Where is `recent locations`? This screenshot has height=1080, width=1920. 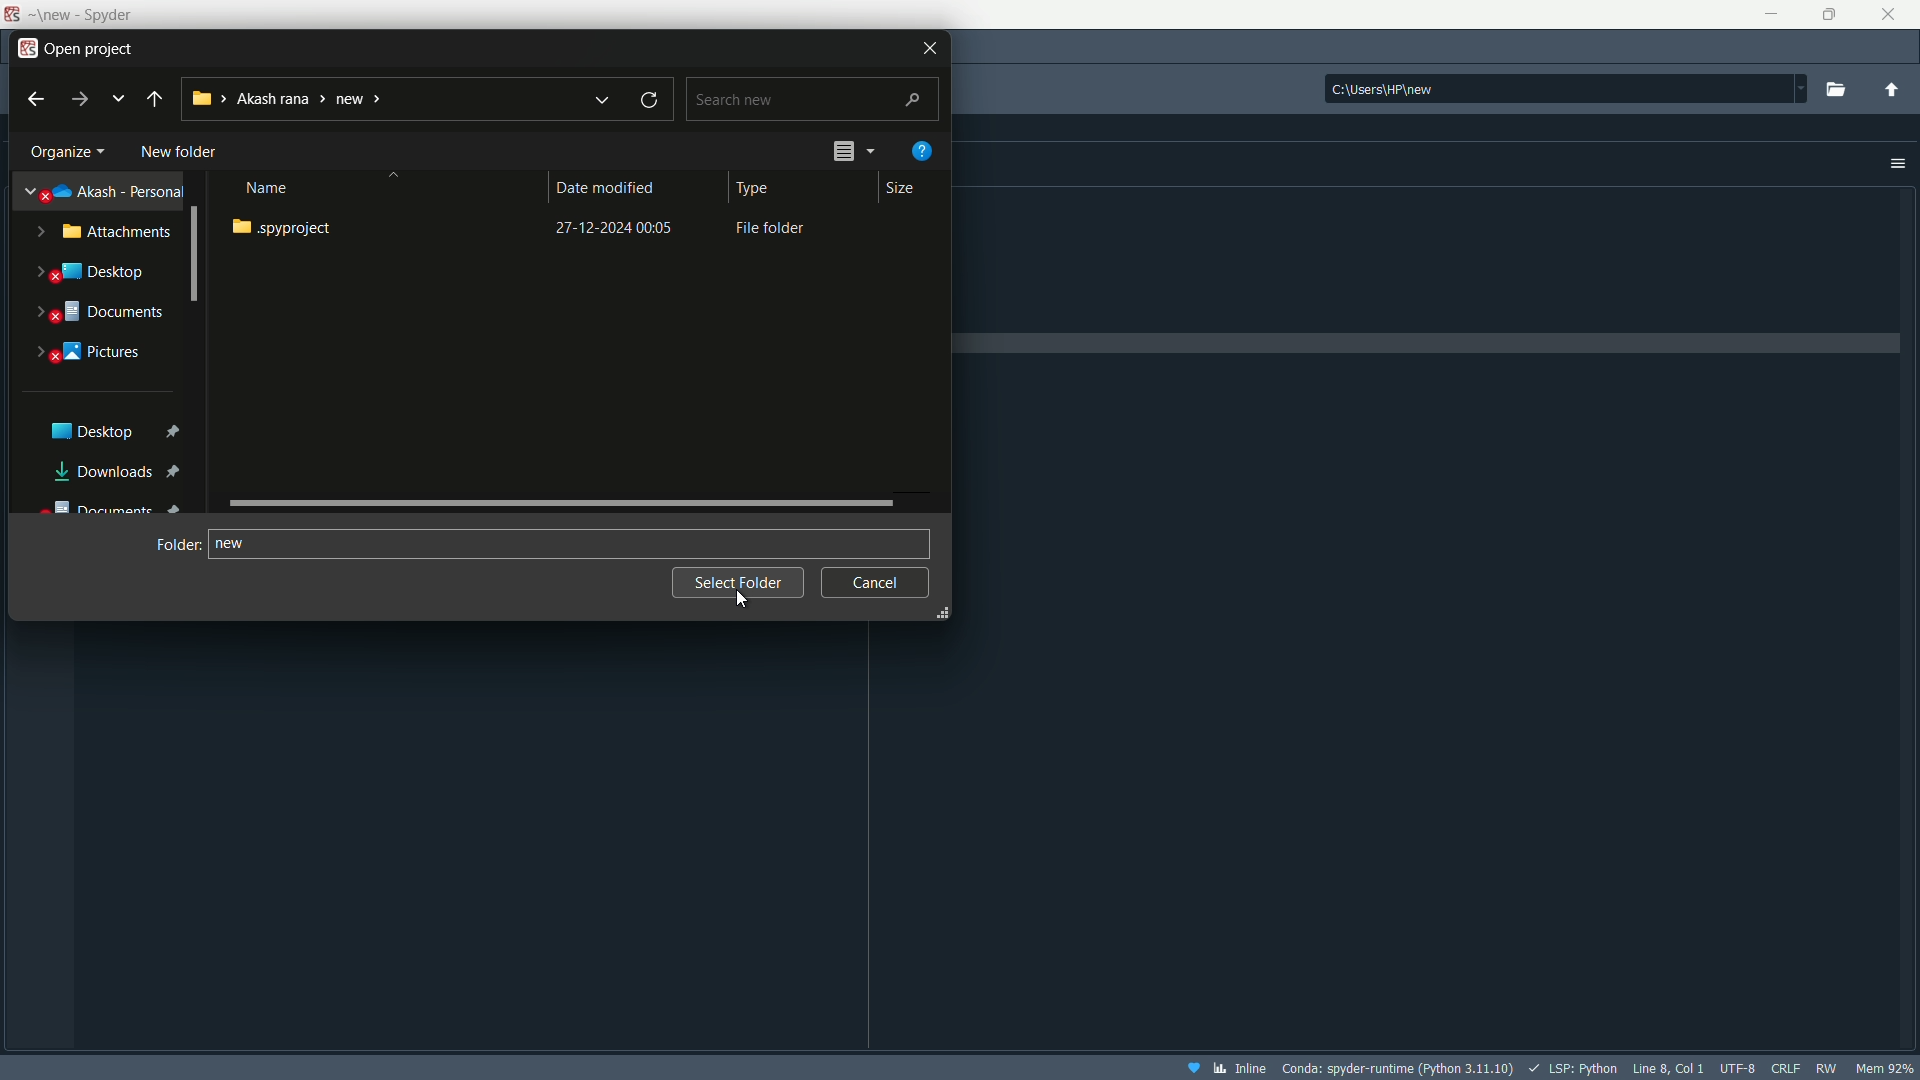
recent locations is located at coordinates (600, 100).